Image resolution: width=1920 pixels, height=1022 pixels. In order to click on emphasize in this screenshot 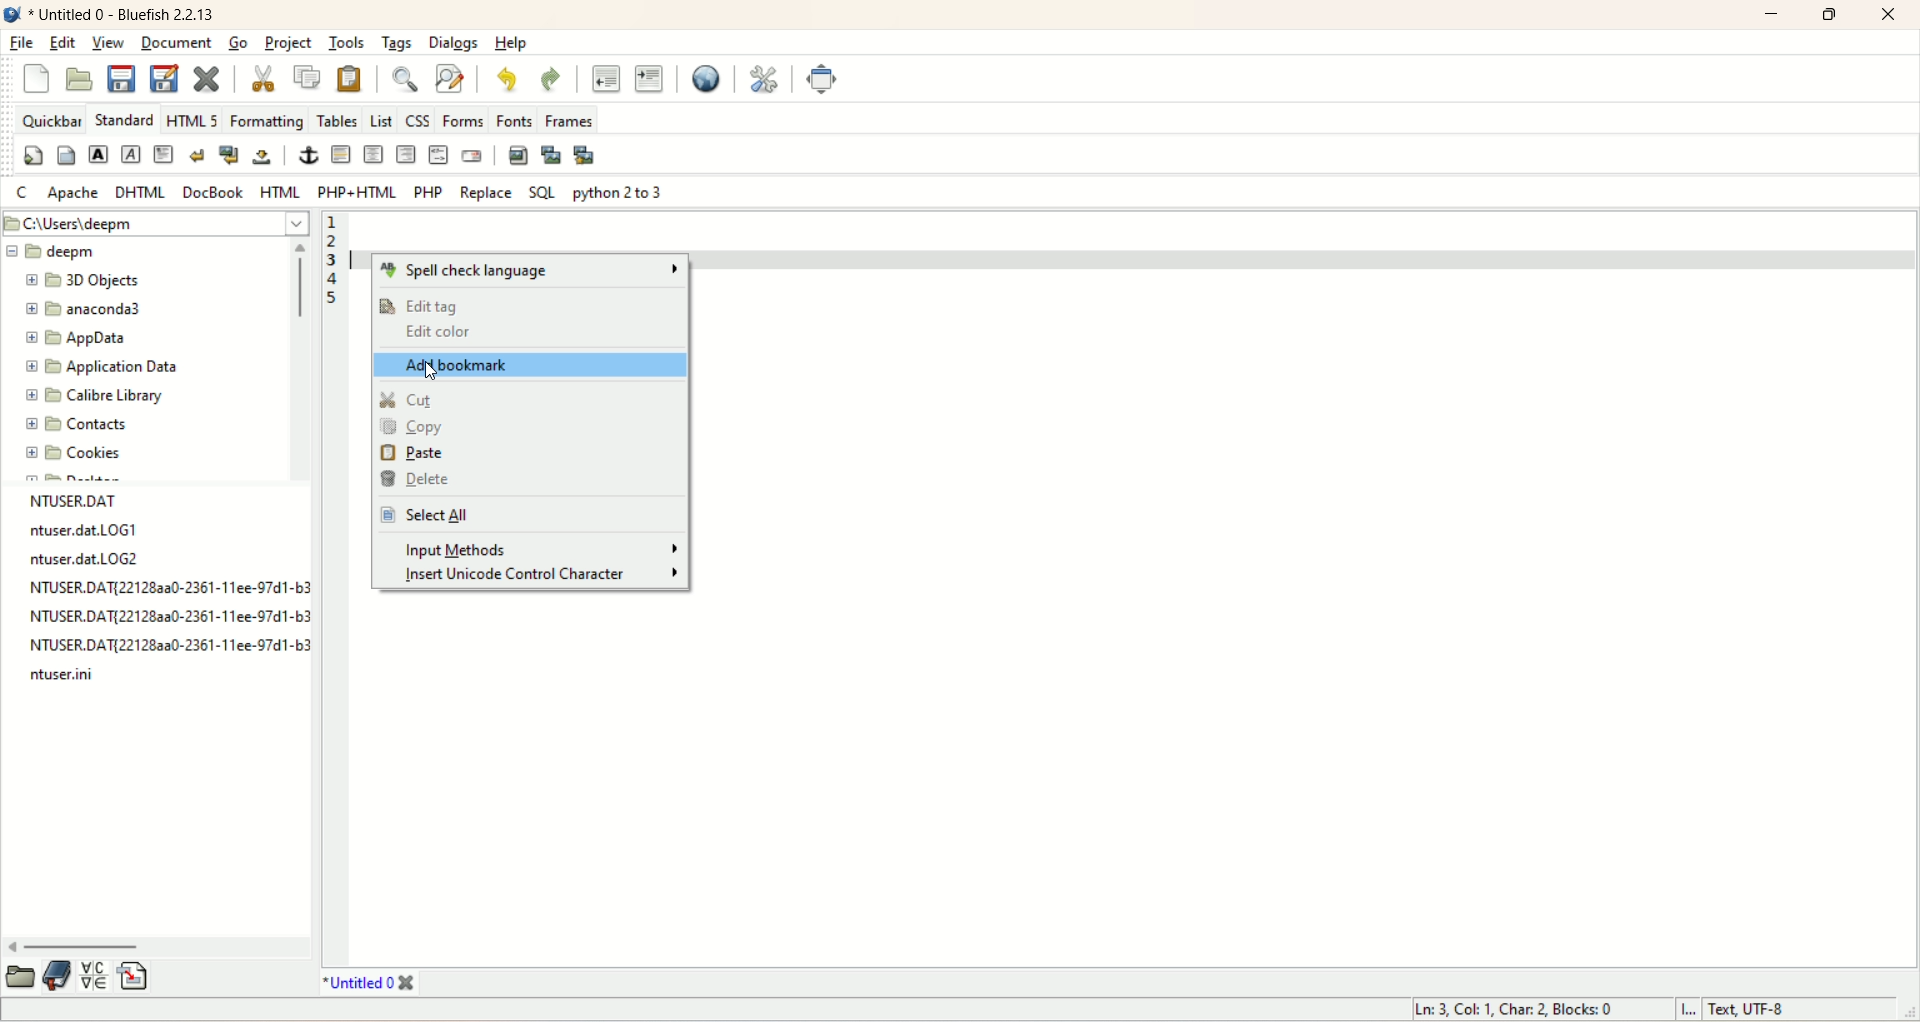, I will do `click(137, 153)`.